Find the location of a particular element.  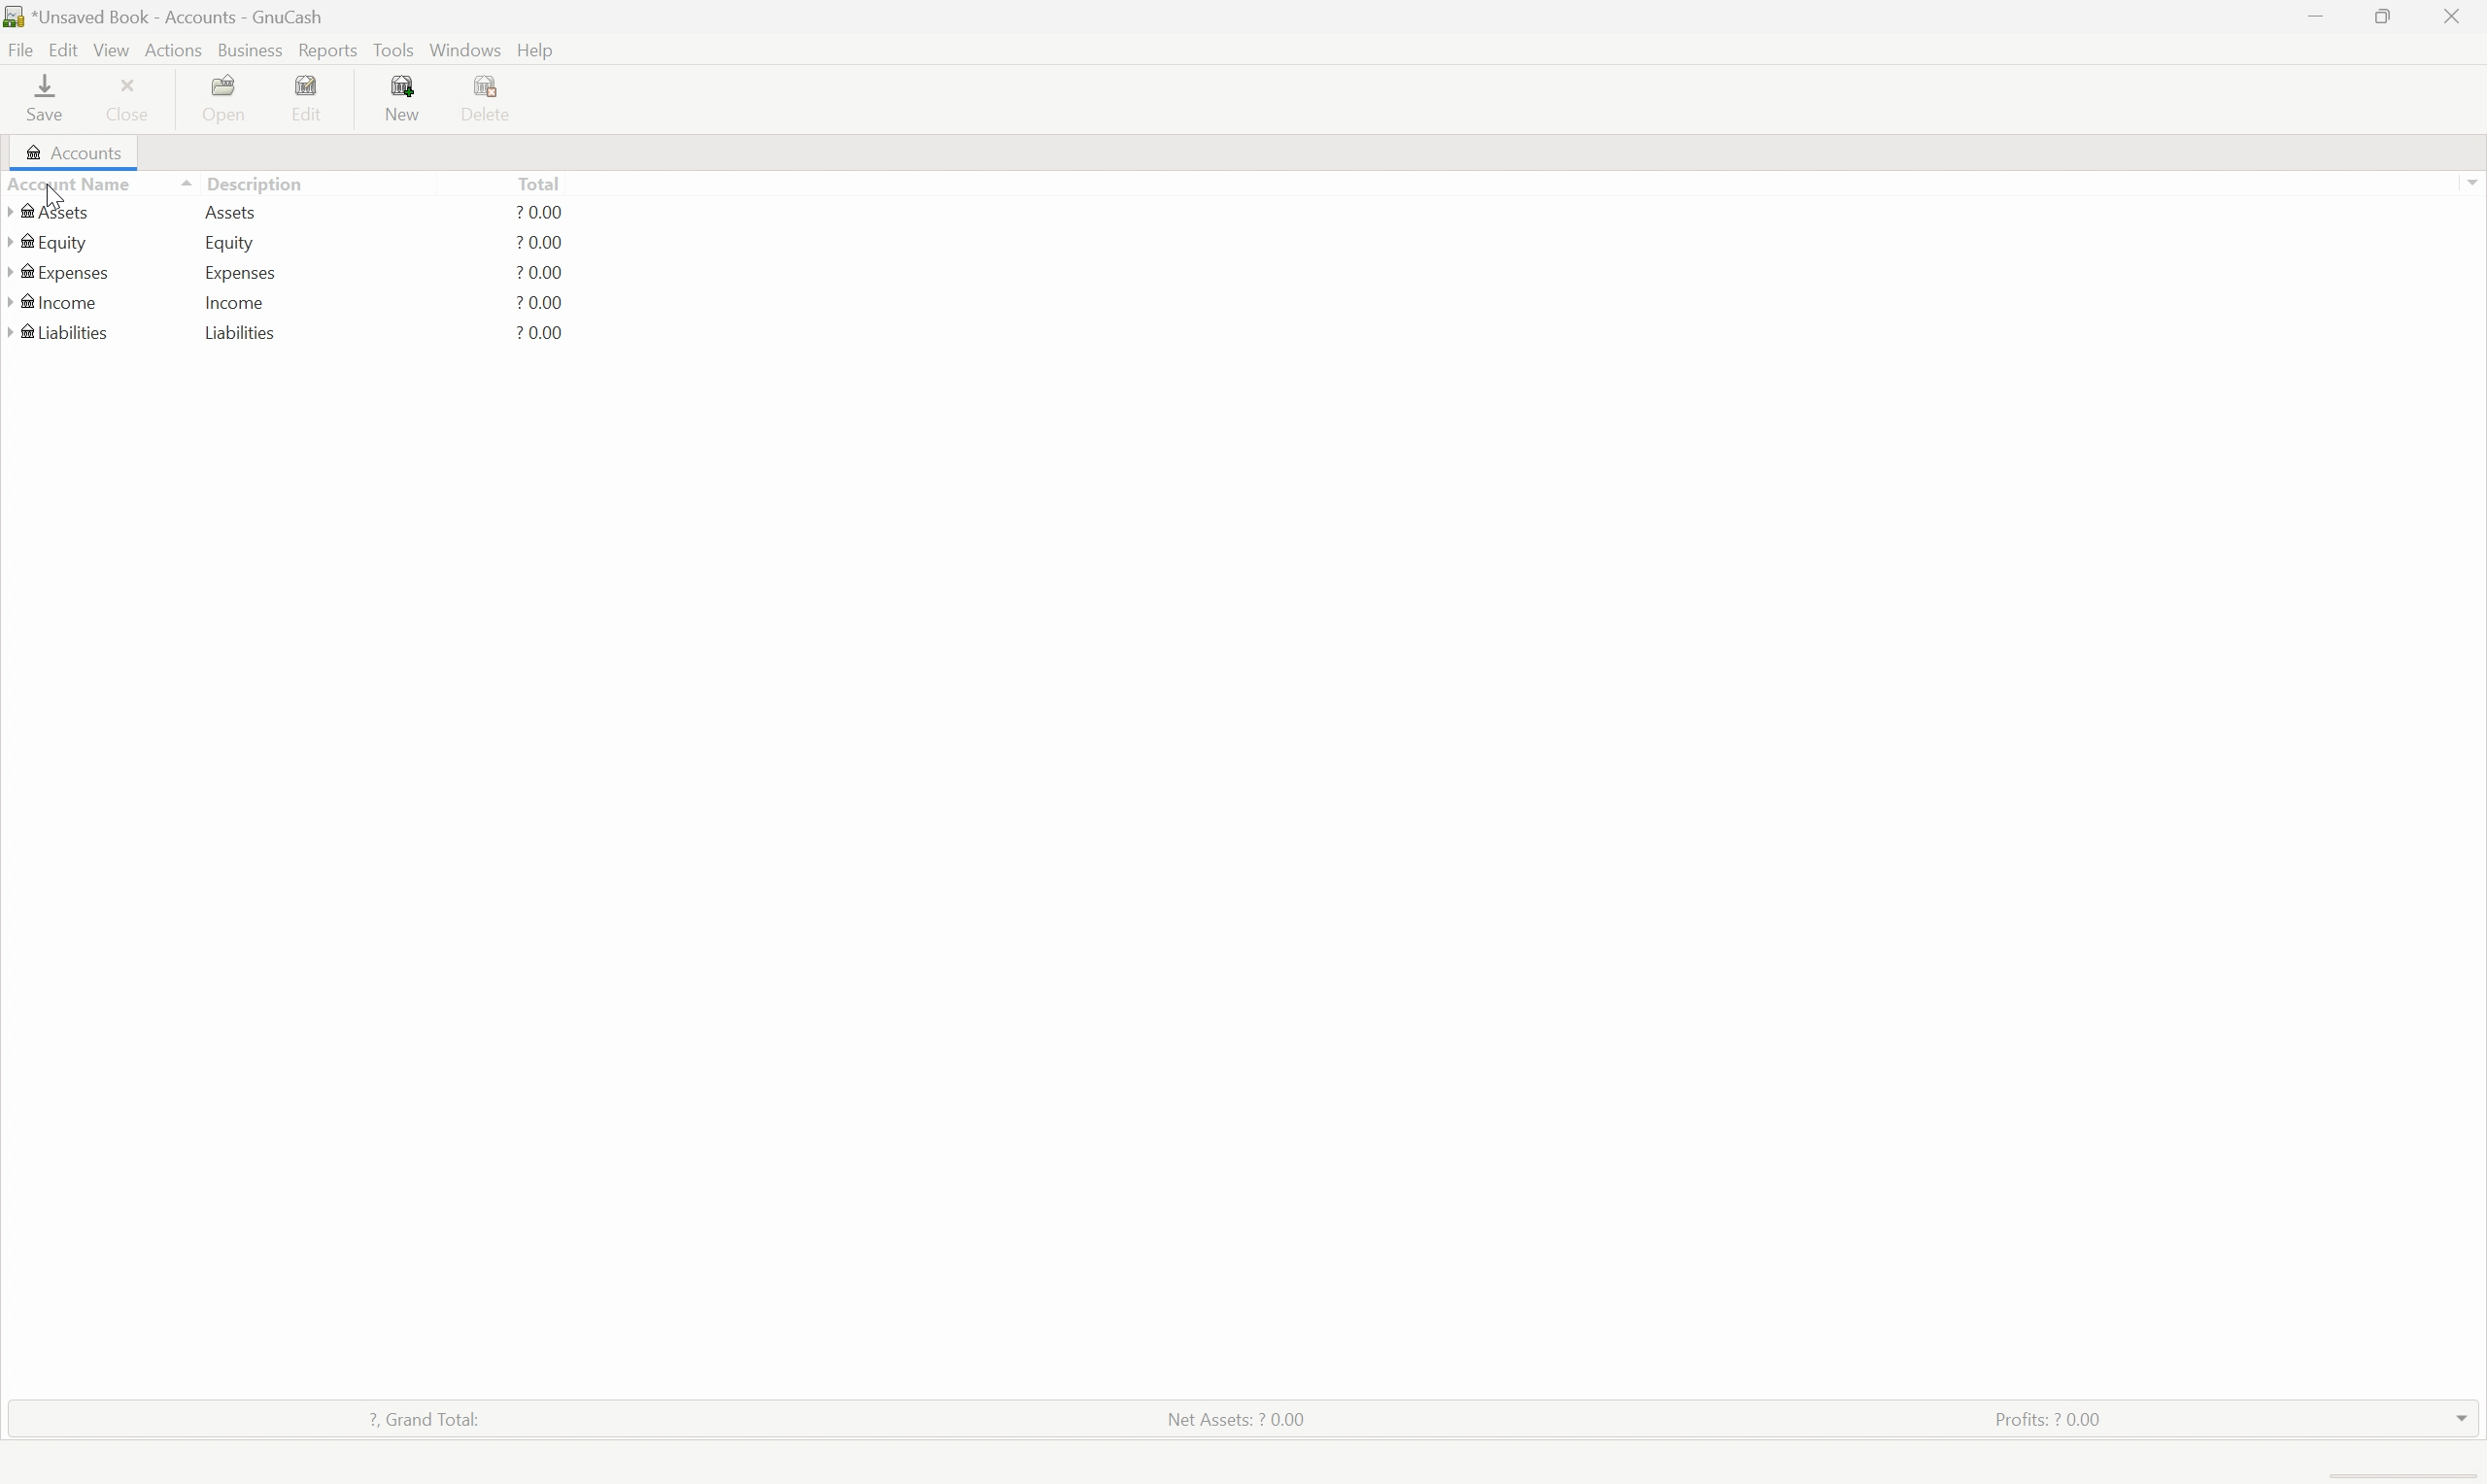

Profits: ? 0.00 is located at coordinates (2046, 1419).